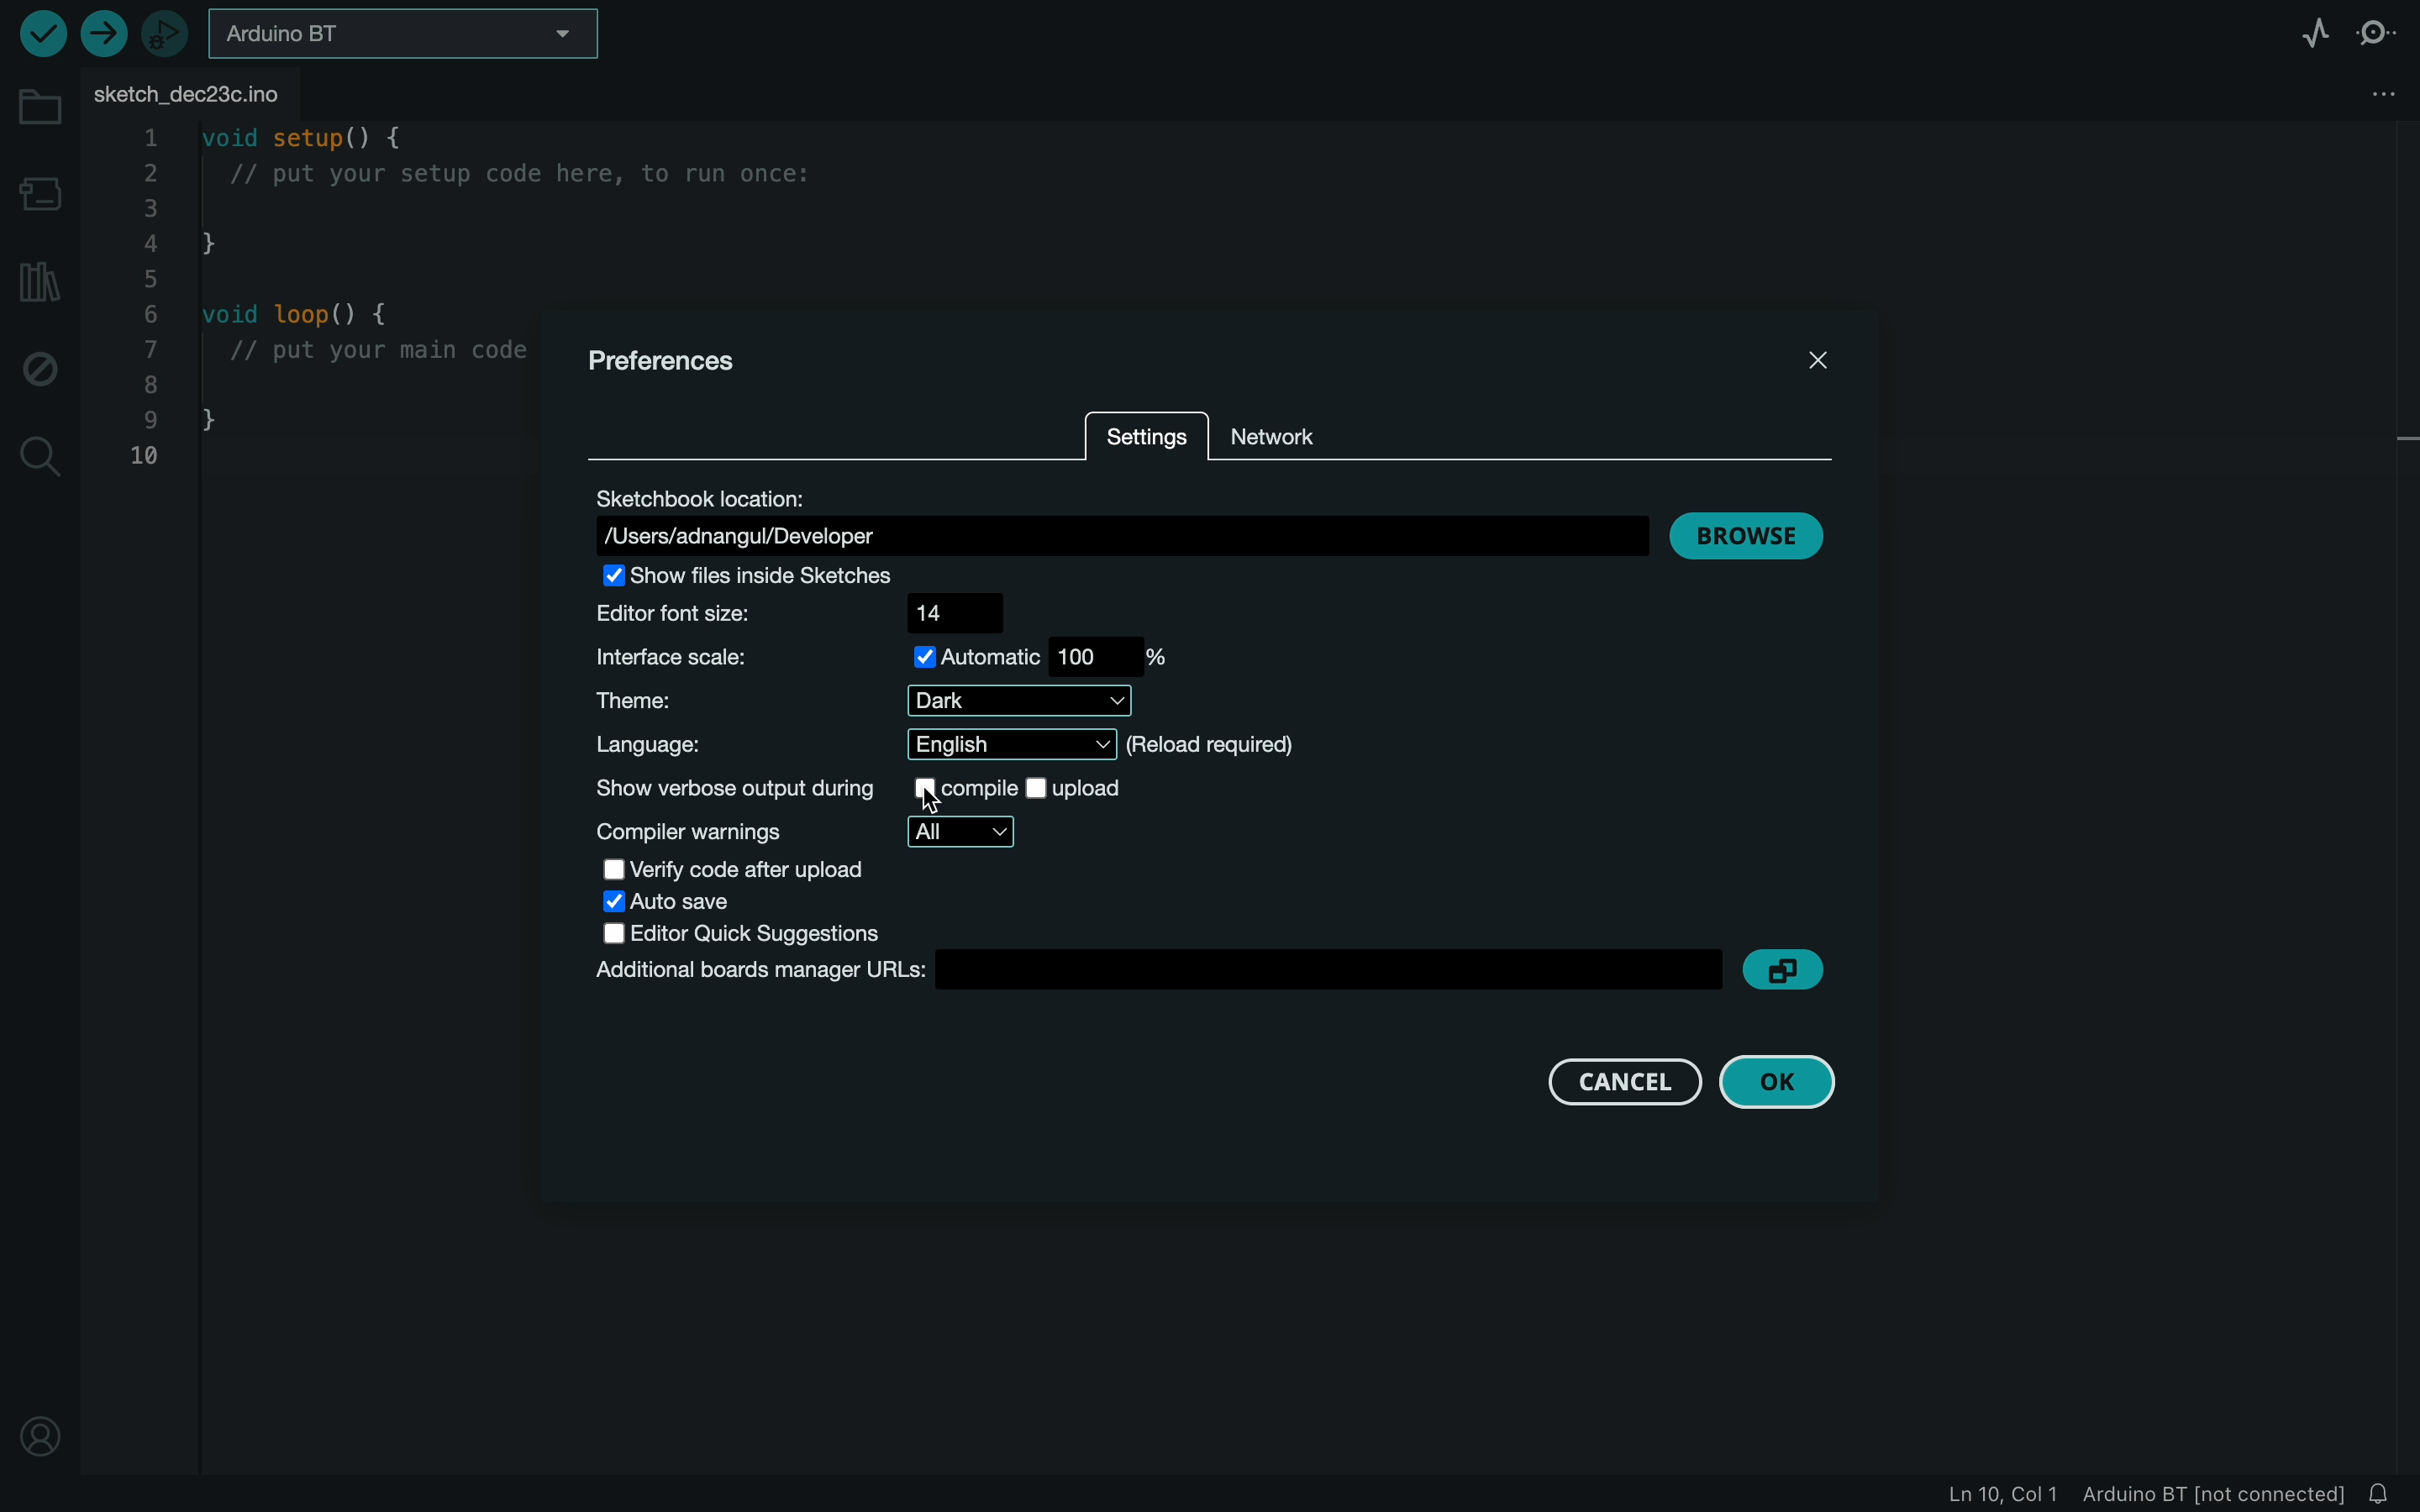 Image resolution: width=2420 pixels, height=1512 pixels. I want to click on show file , so click(751, 577).